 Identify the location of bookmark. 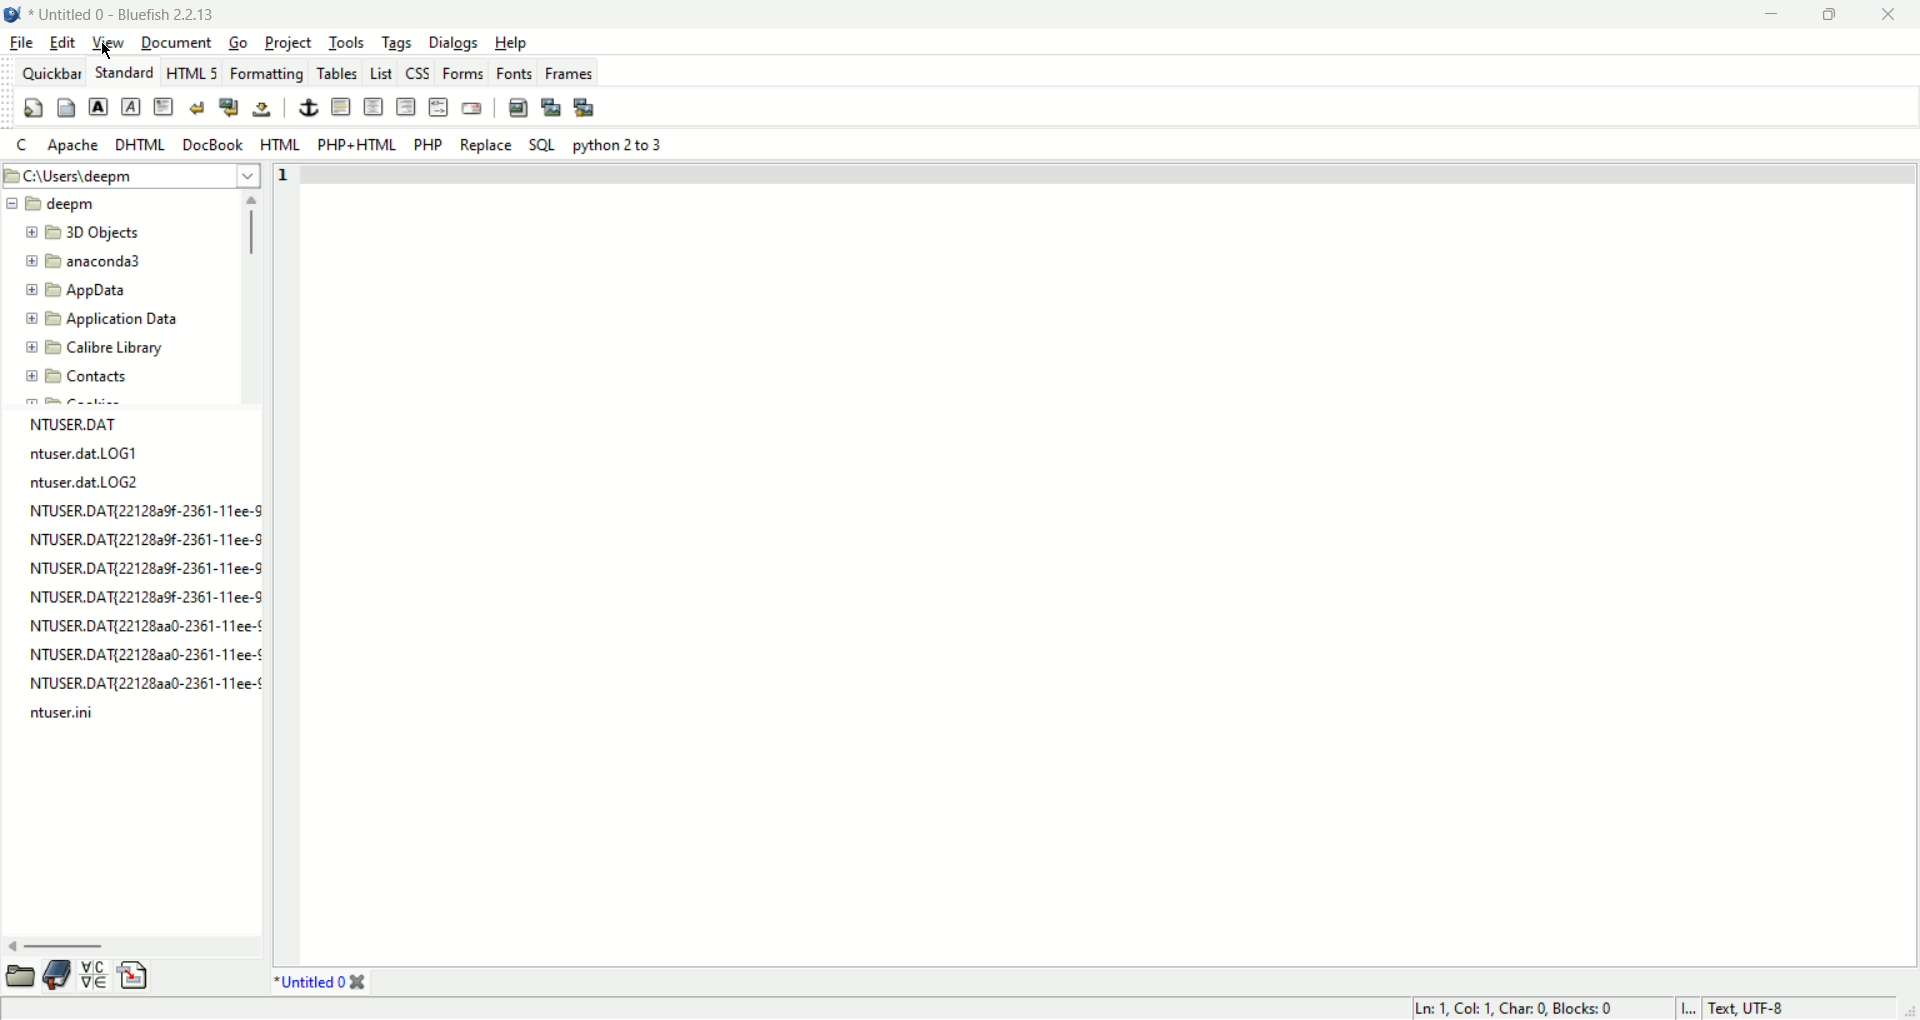
(61, 976).